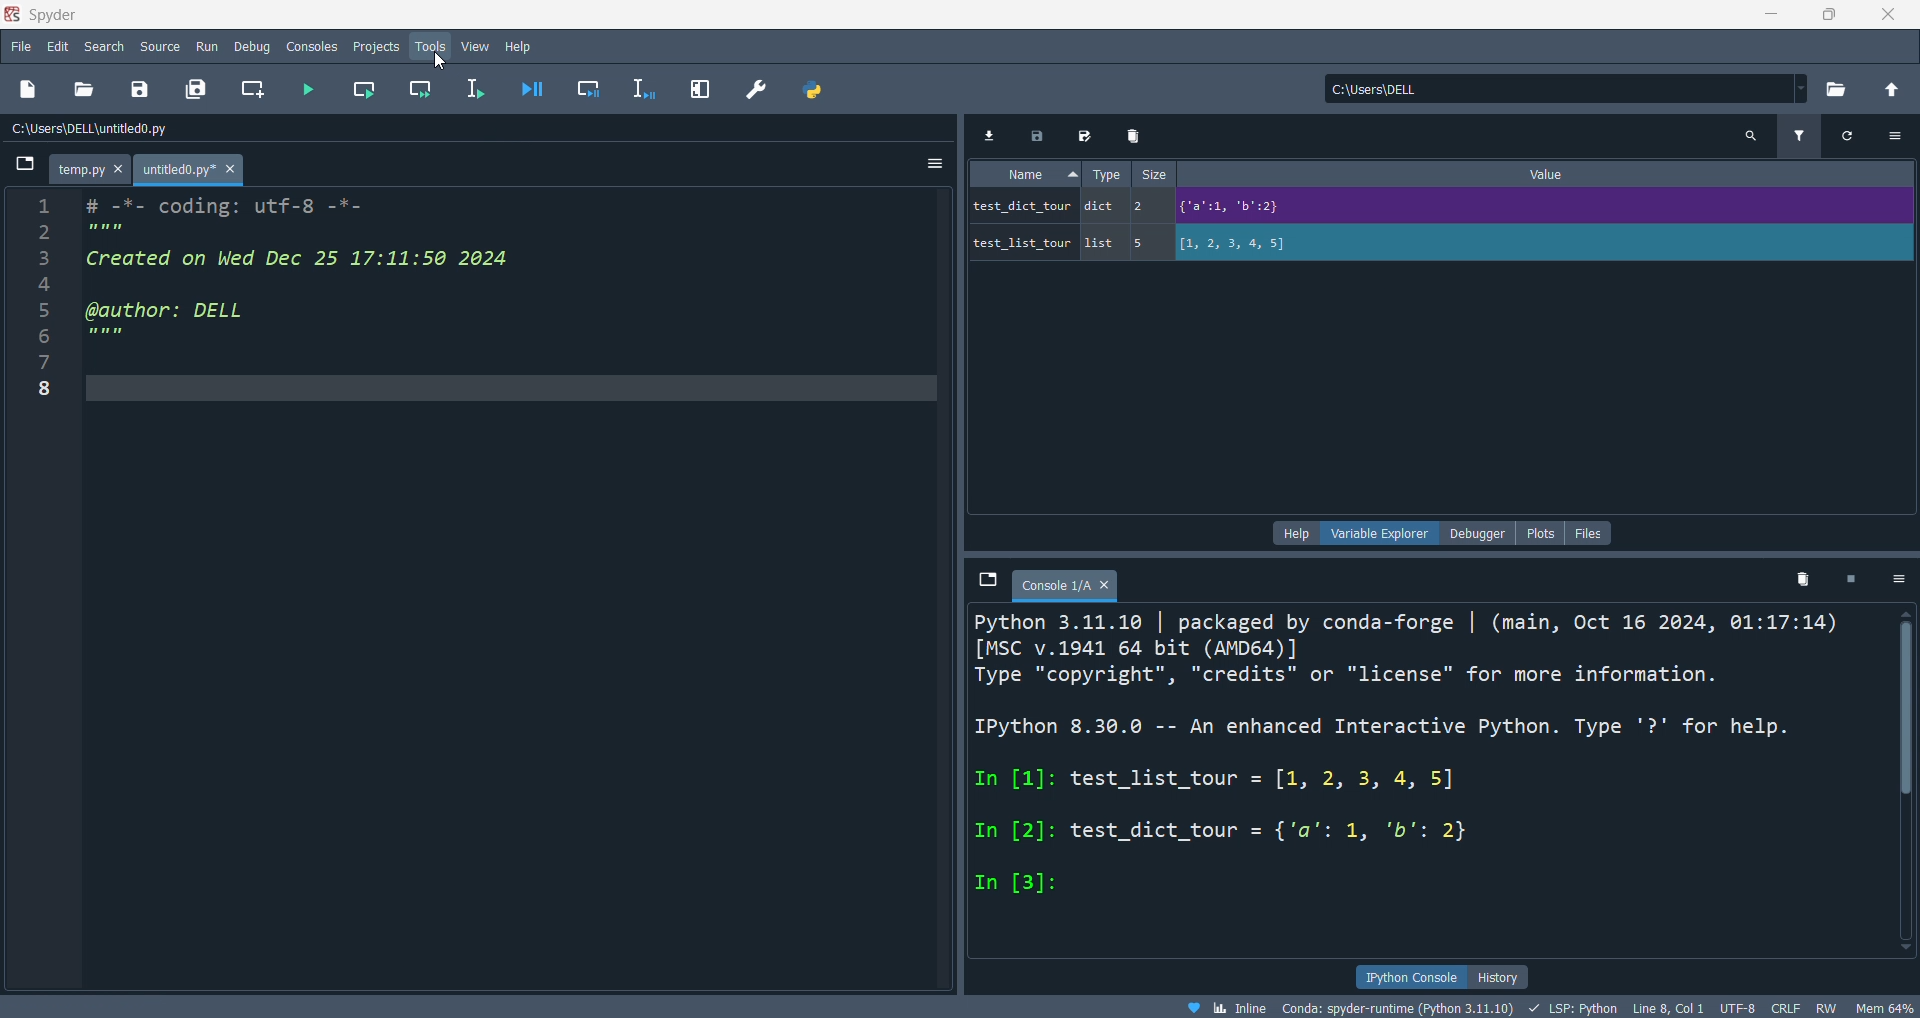 The width and height of the screenshot is (1920, 1018). Describe the element at coordinates (1590, 532) in the screenshot. I see `files` at that location.